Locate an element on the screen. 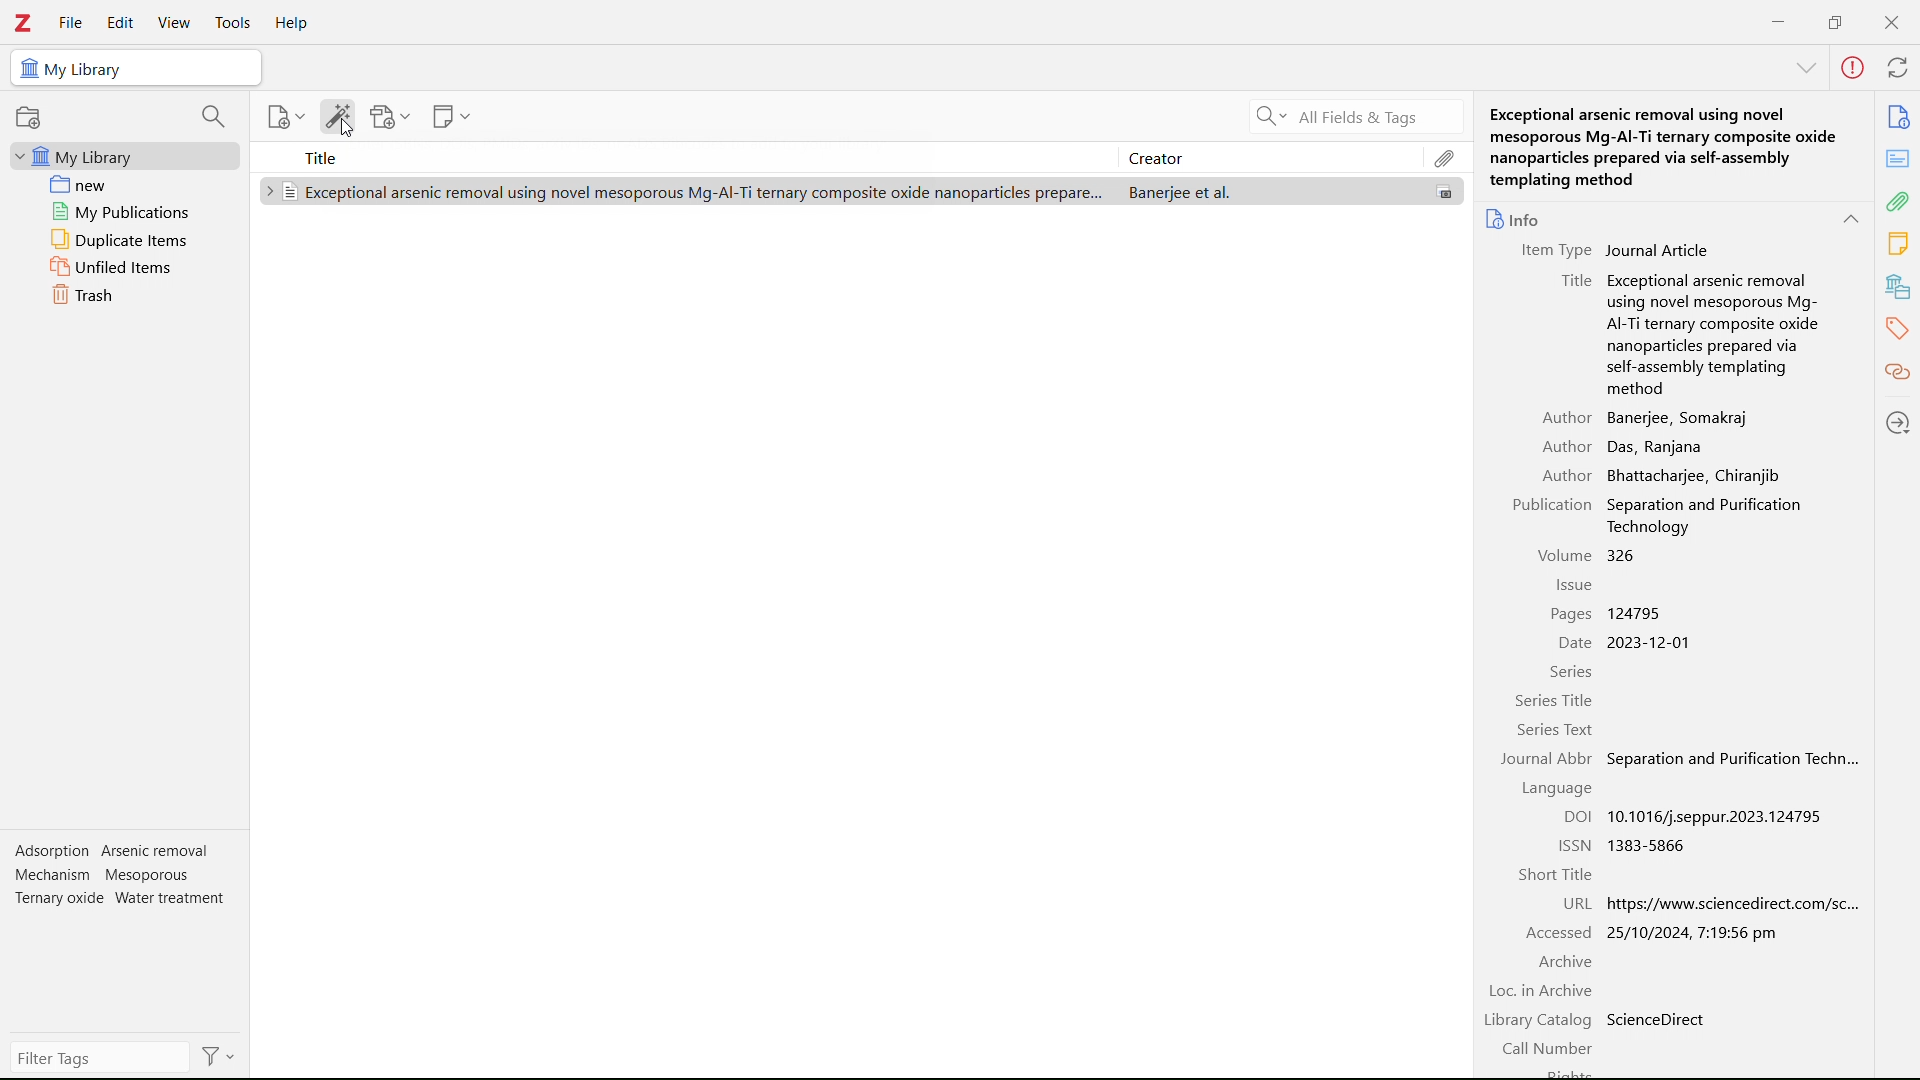 This screenshot has width=1920, height=1080. Bhattacharjee, Chiranjib is located at coordinates (1694, 475).